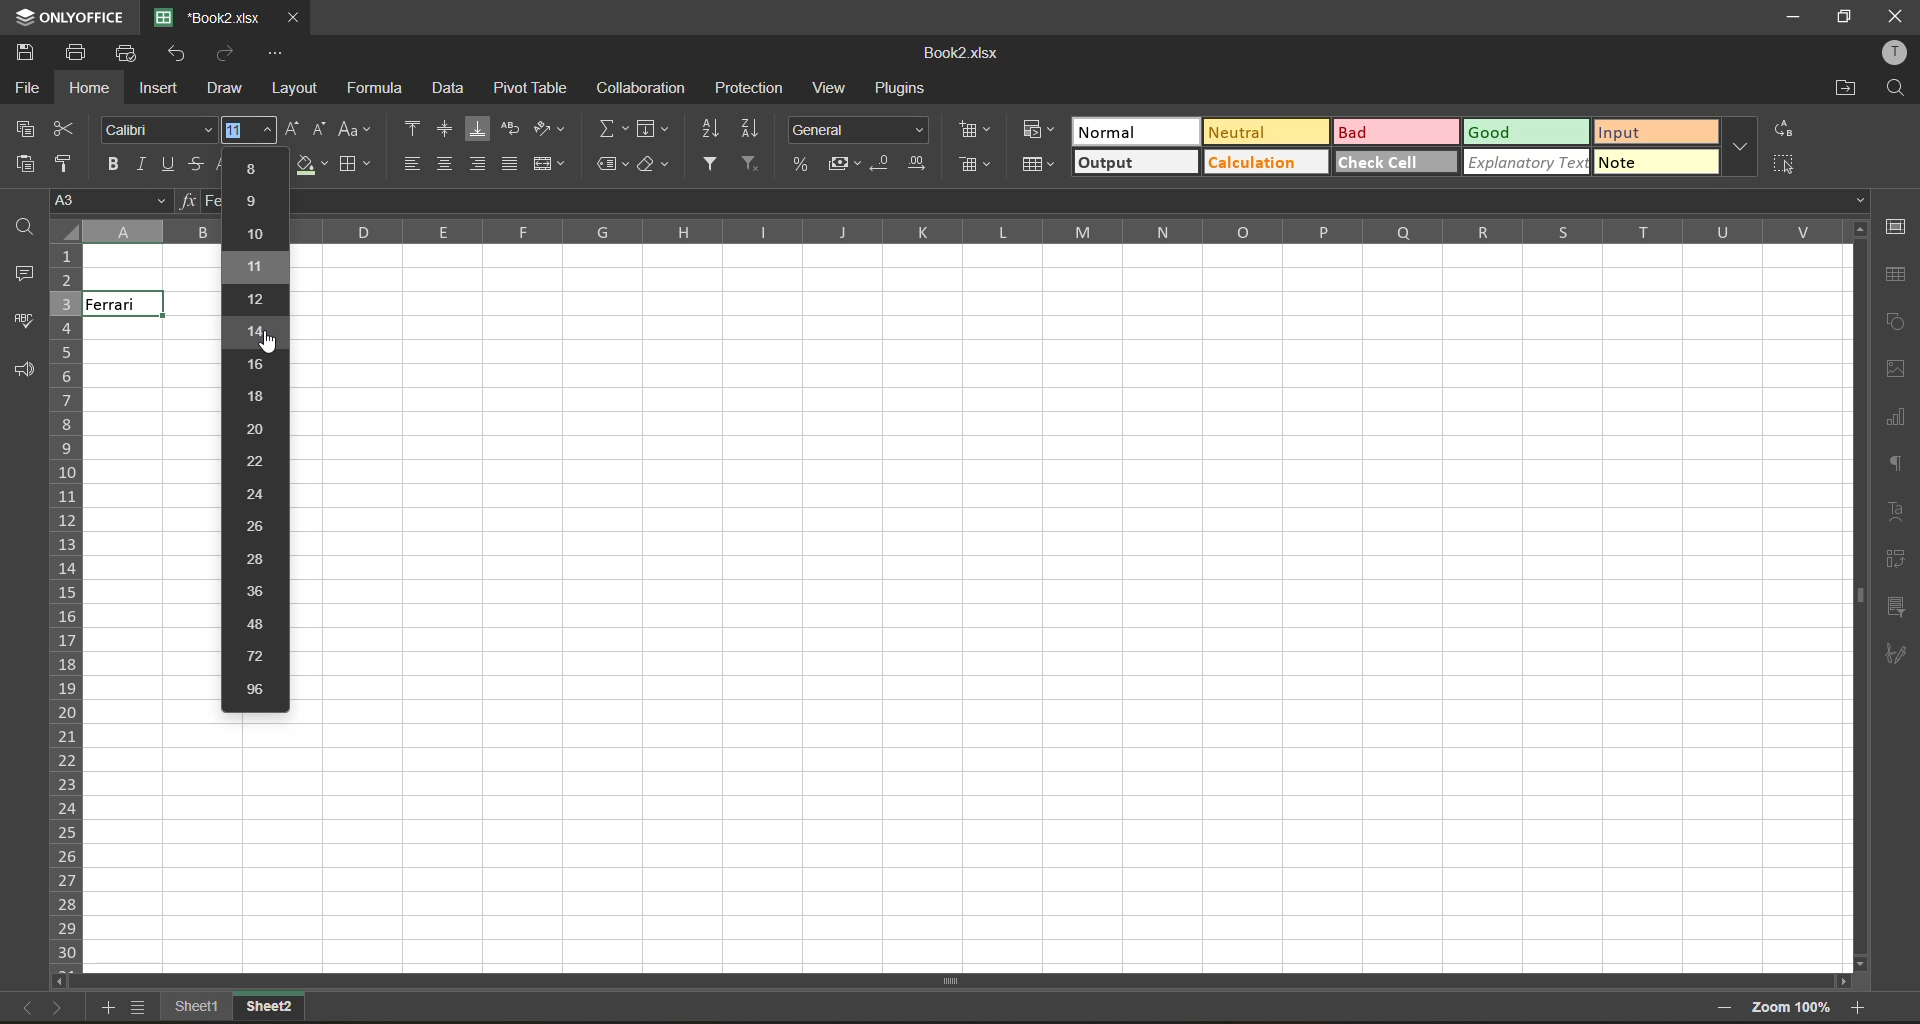  Describe the element at coordinates (261, 625) in the screenshot. I see `48` at that location.